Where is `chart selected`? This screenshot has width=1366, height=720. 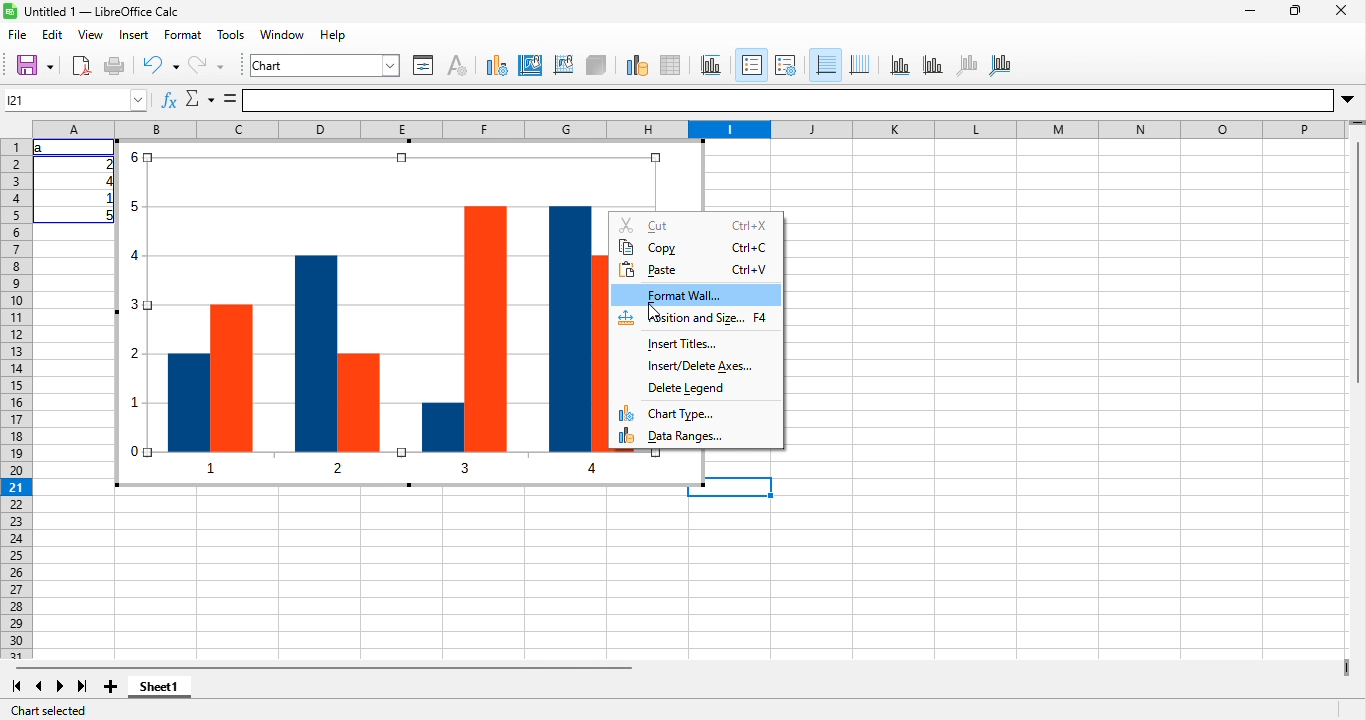
chart selected is located at coordinates (48, 711).